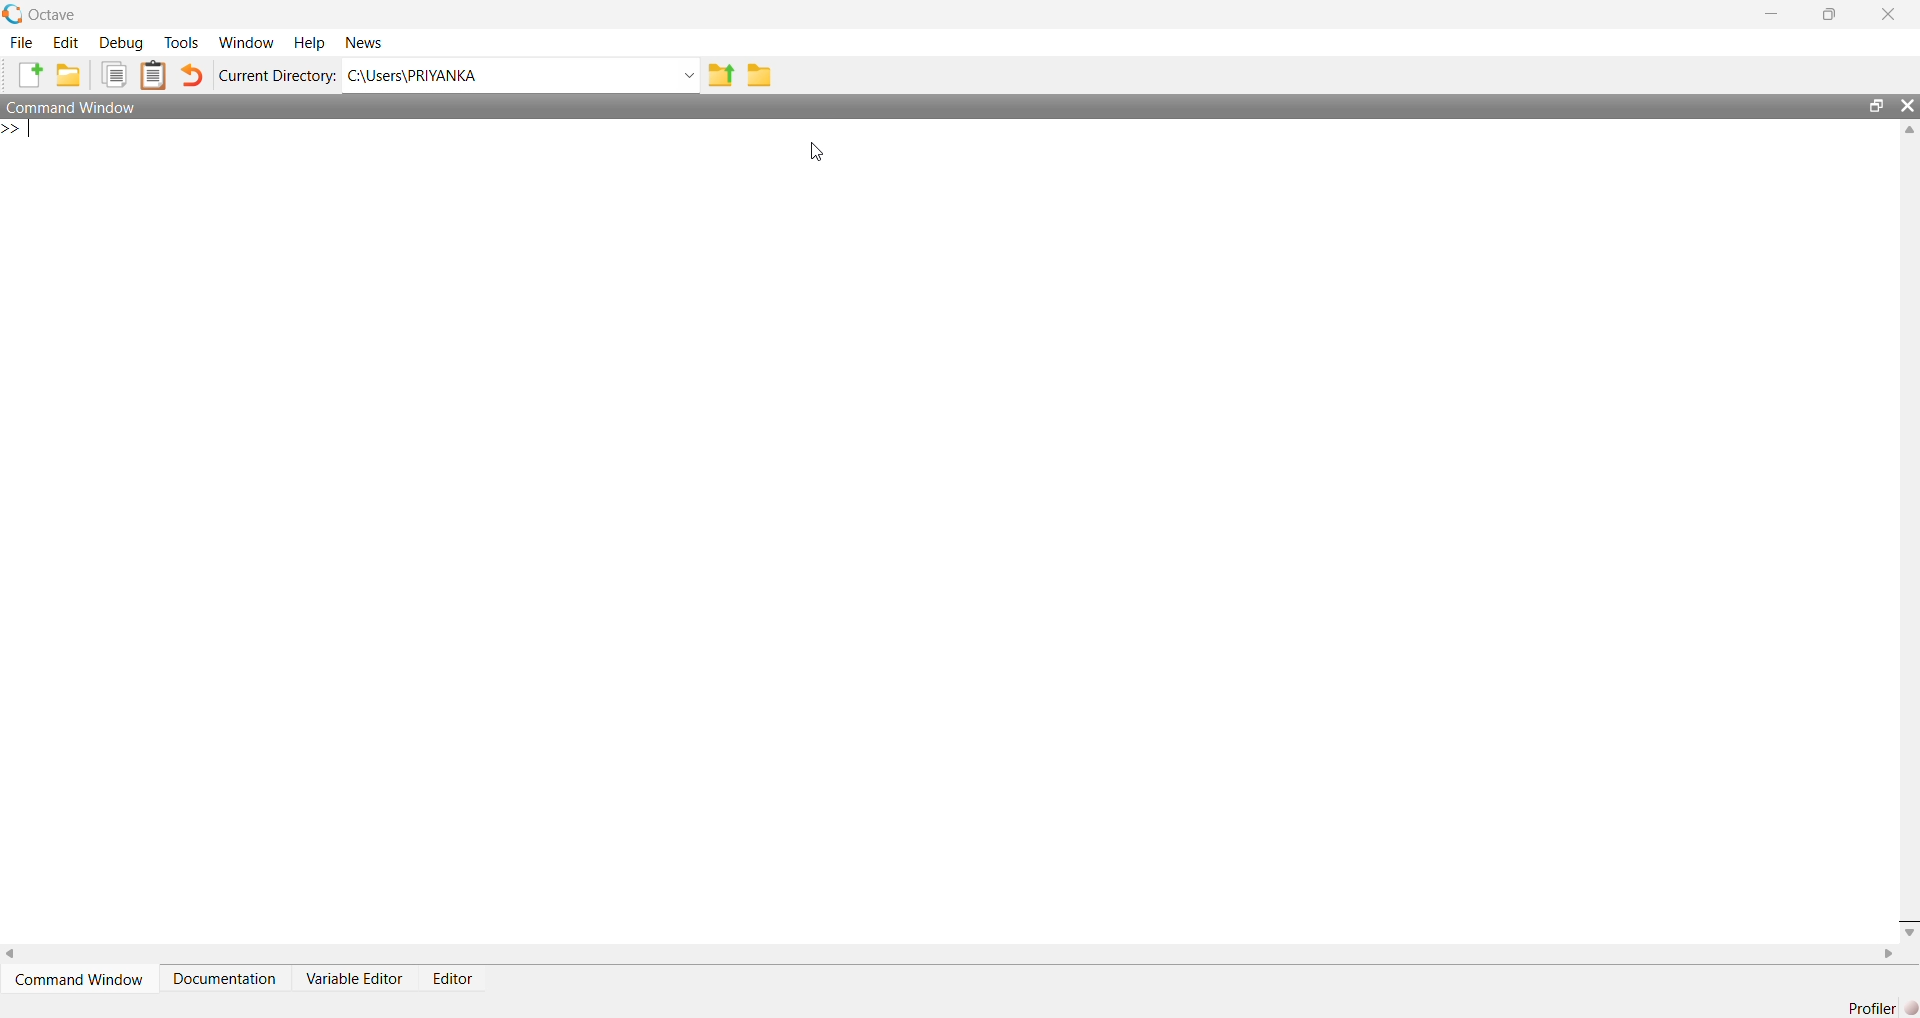 The height and width of the screenshot is (1018, 1920). Describe the element at coordinates (277, 74) in the screenshot. I see `Current Directory:` at that location.